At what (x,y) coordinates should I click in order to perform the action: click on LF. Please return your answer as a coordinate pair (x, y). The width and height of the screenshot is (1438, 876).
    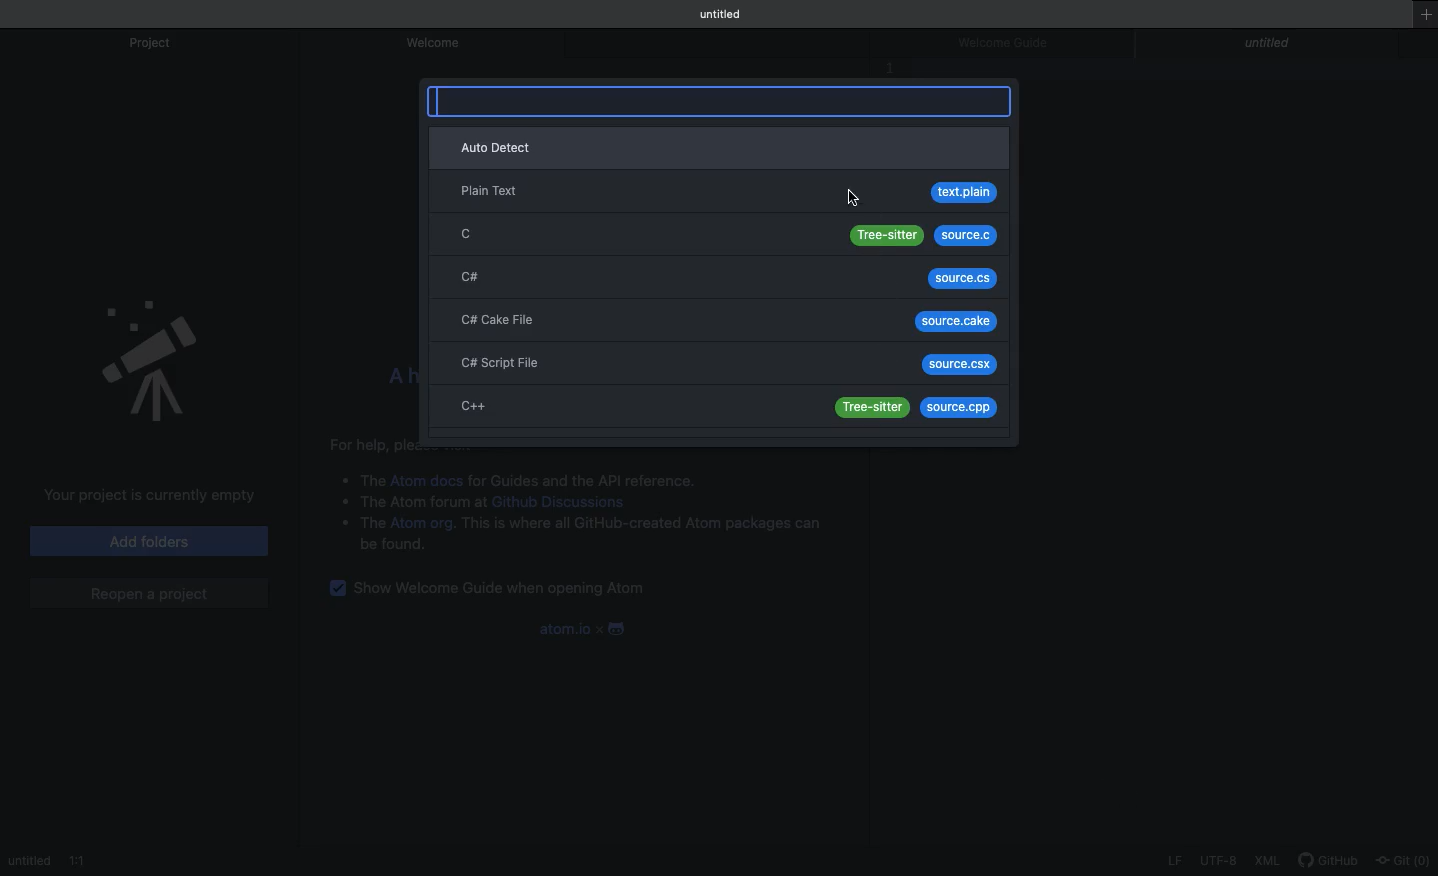
    Looking at the image, I should click on (1174, 859).